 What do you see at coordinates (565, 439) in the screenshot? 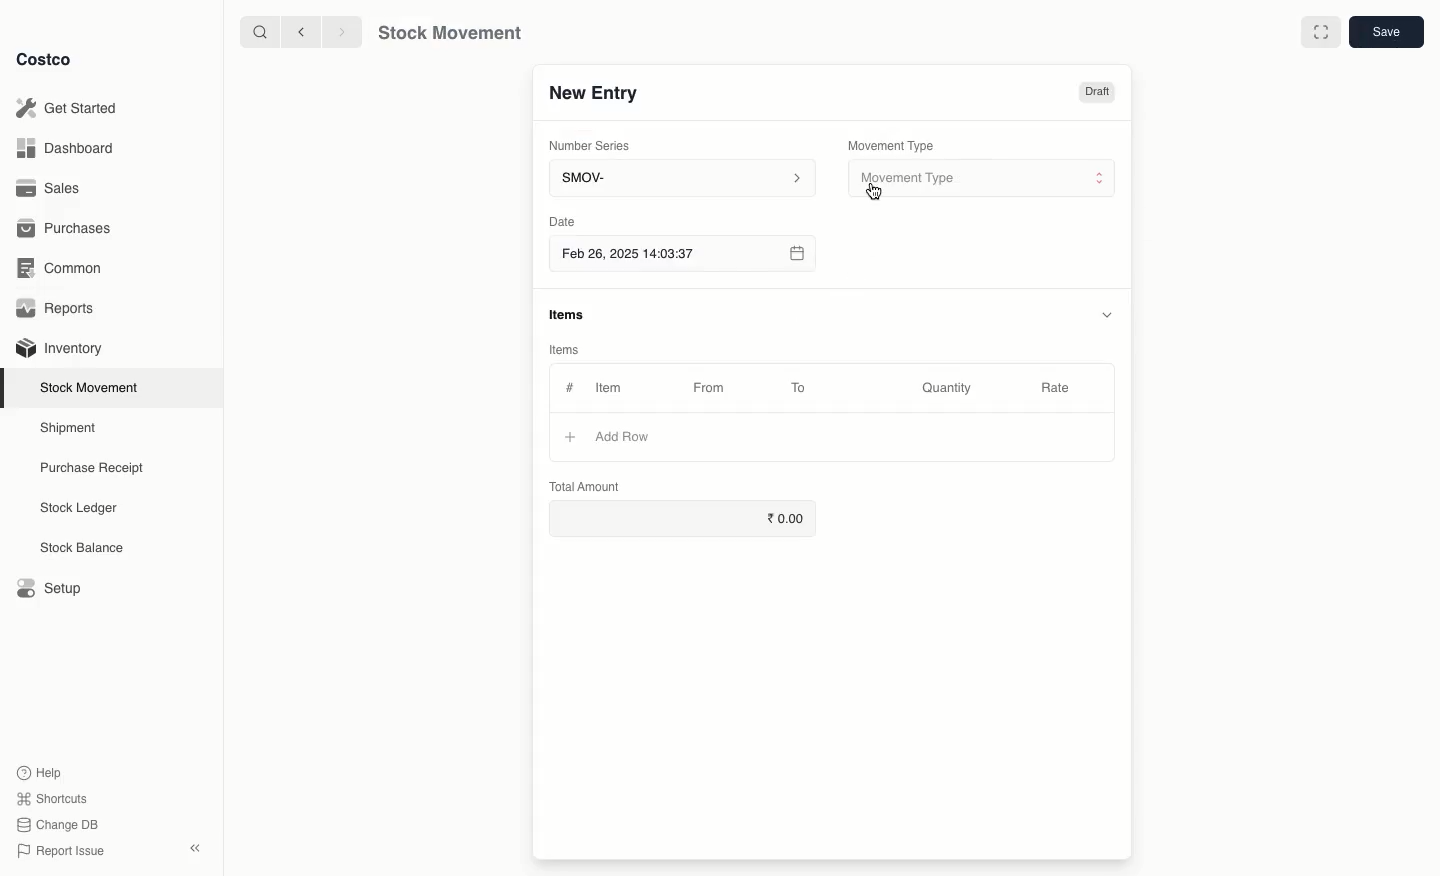
I see `+` at bounding box center [565, 439].